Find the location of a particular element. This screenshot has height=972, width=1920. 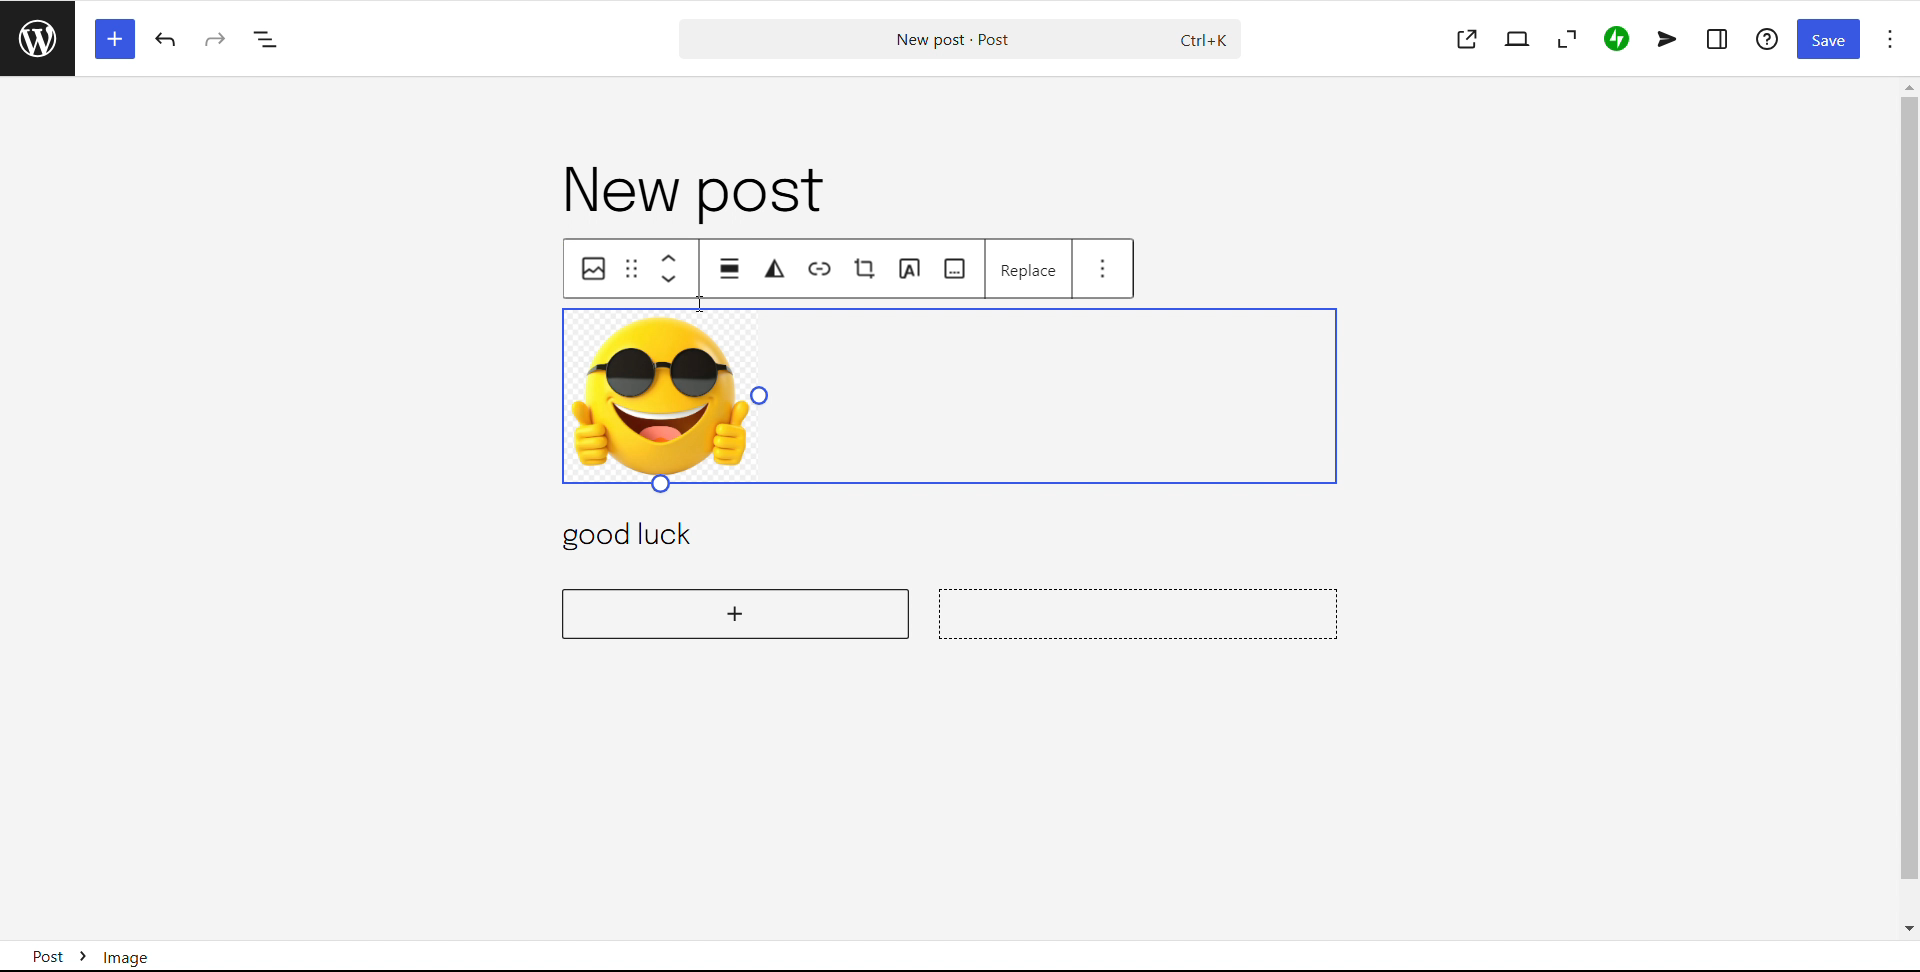

add text over image is located at coordinates (909, 269).